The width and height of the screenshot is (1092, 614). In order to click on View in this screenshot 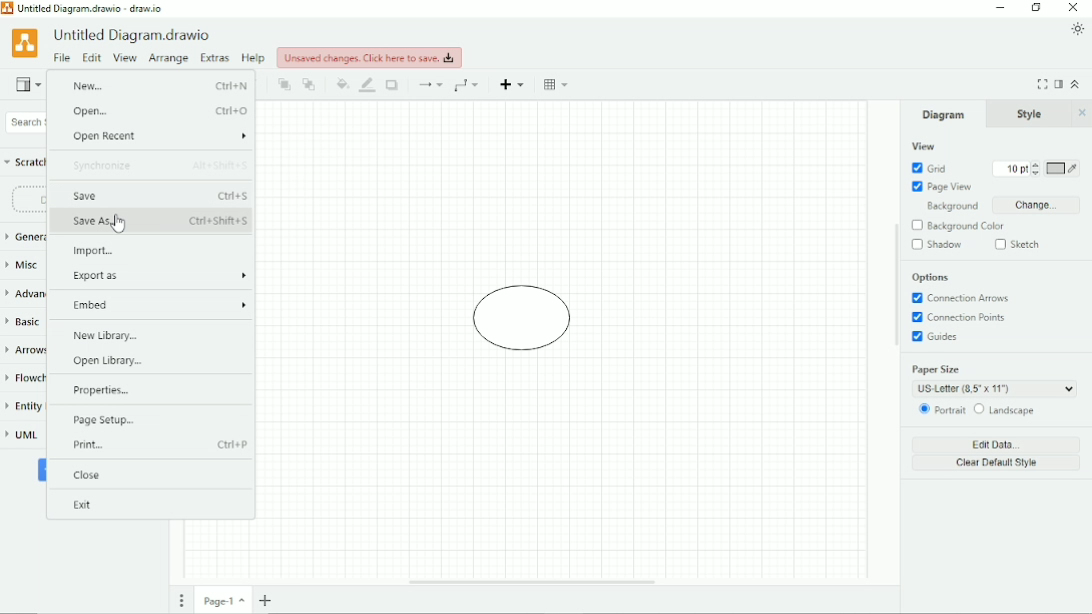, I will do `click(124, 58)`.